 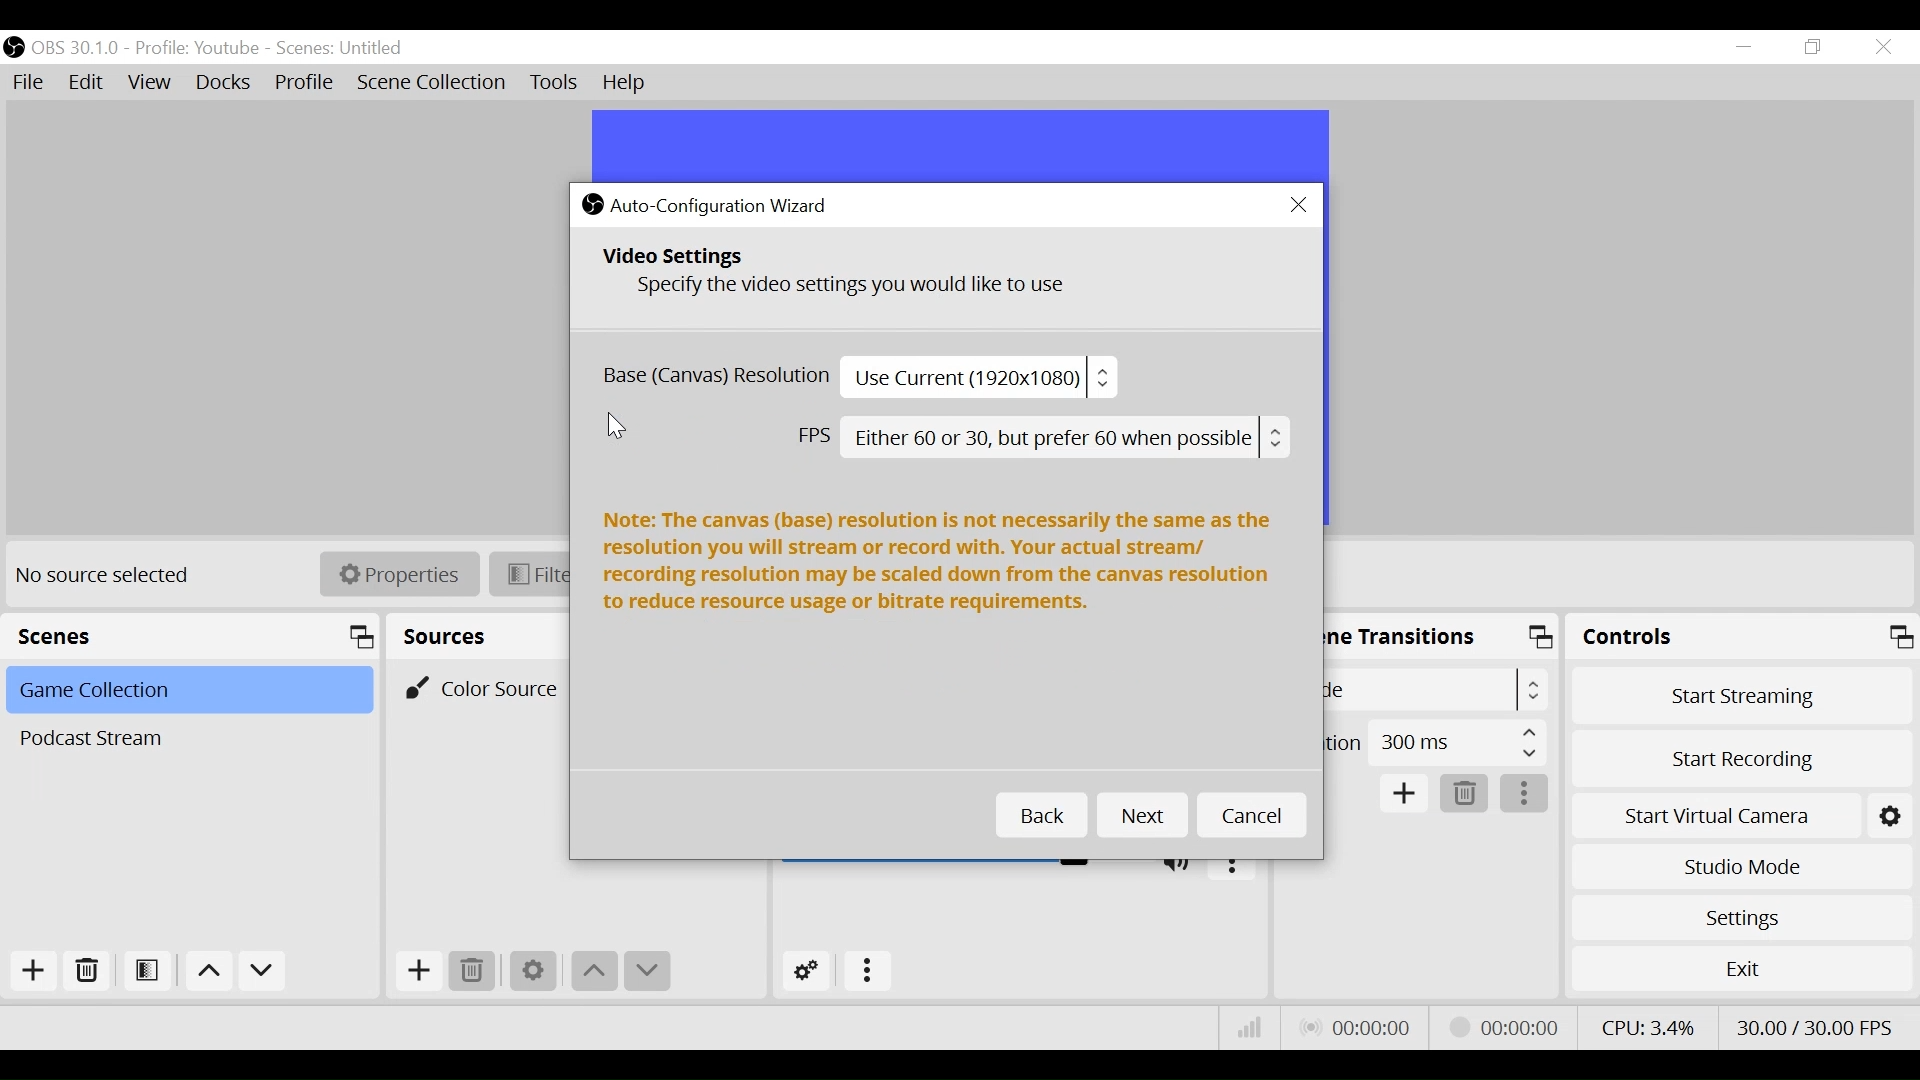 I want to click on more options, so click(x=869, y=973).